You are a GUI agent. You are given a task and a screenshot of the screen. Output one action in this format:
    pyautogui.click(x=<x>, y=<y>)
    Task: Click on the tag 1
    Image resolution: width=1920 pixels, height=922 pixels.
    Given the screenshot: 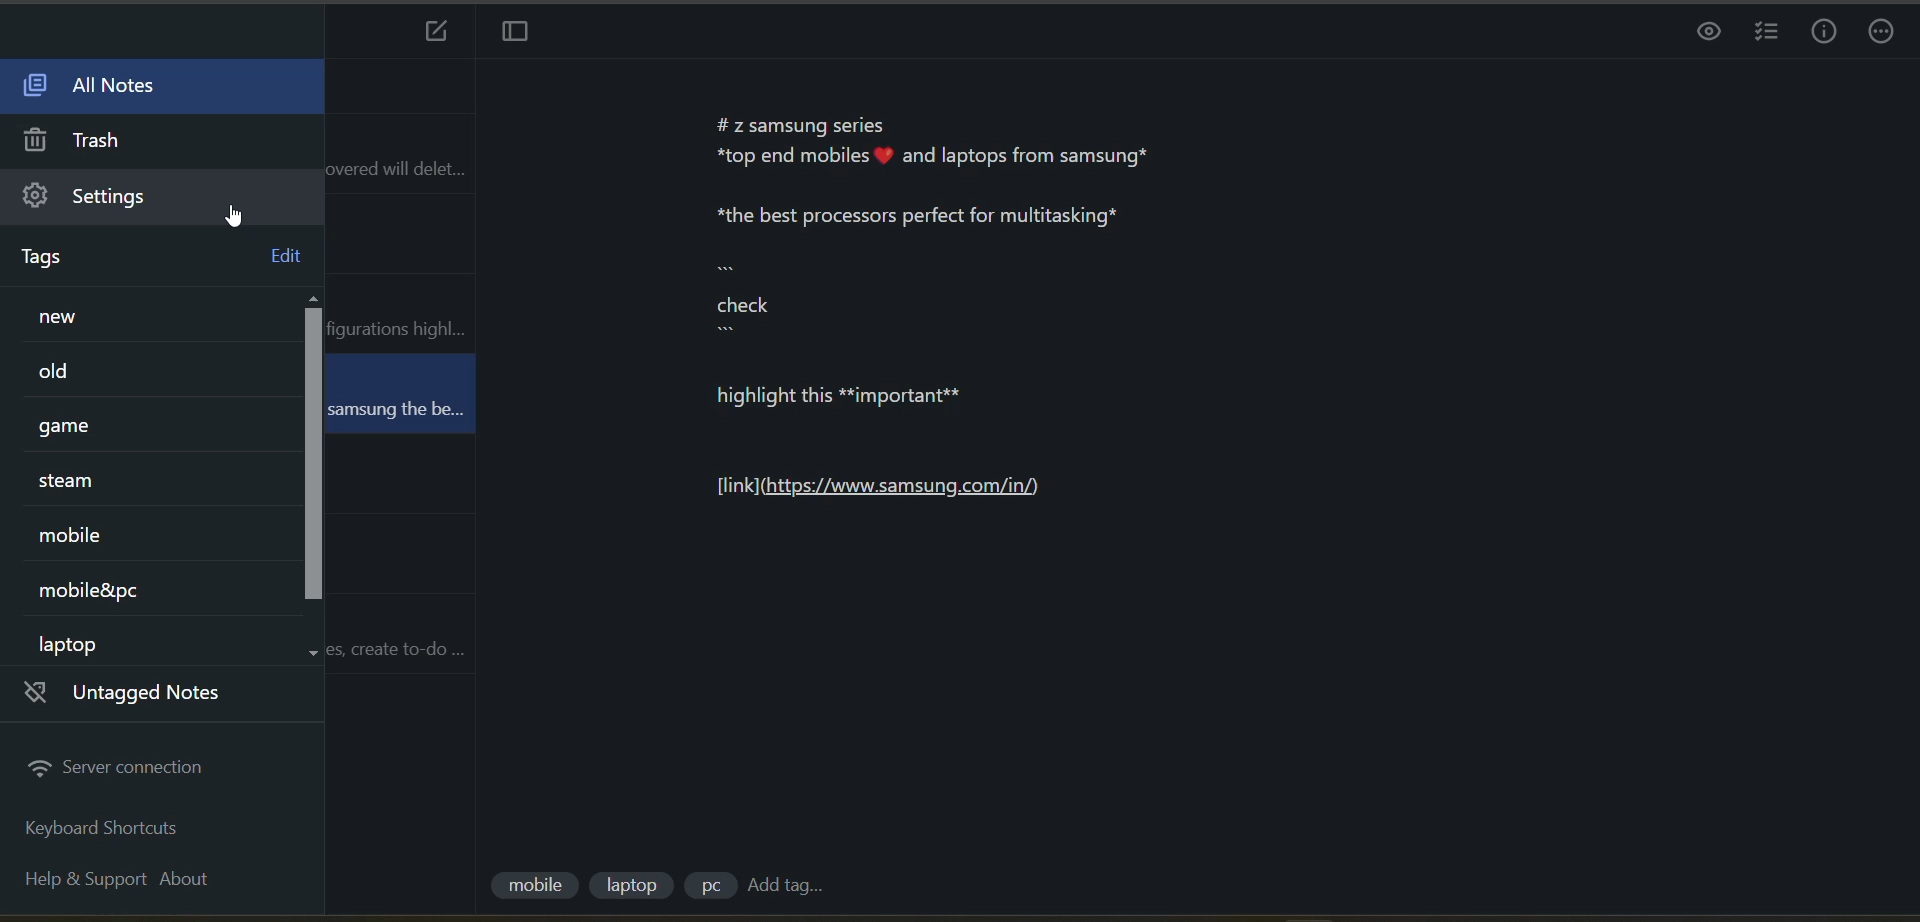 What is the action you would take?
    pyautogui.click(x=113, y=317)
    